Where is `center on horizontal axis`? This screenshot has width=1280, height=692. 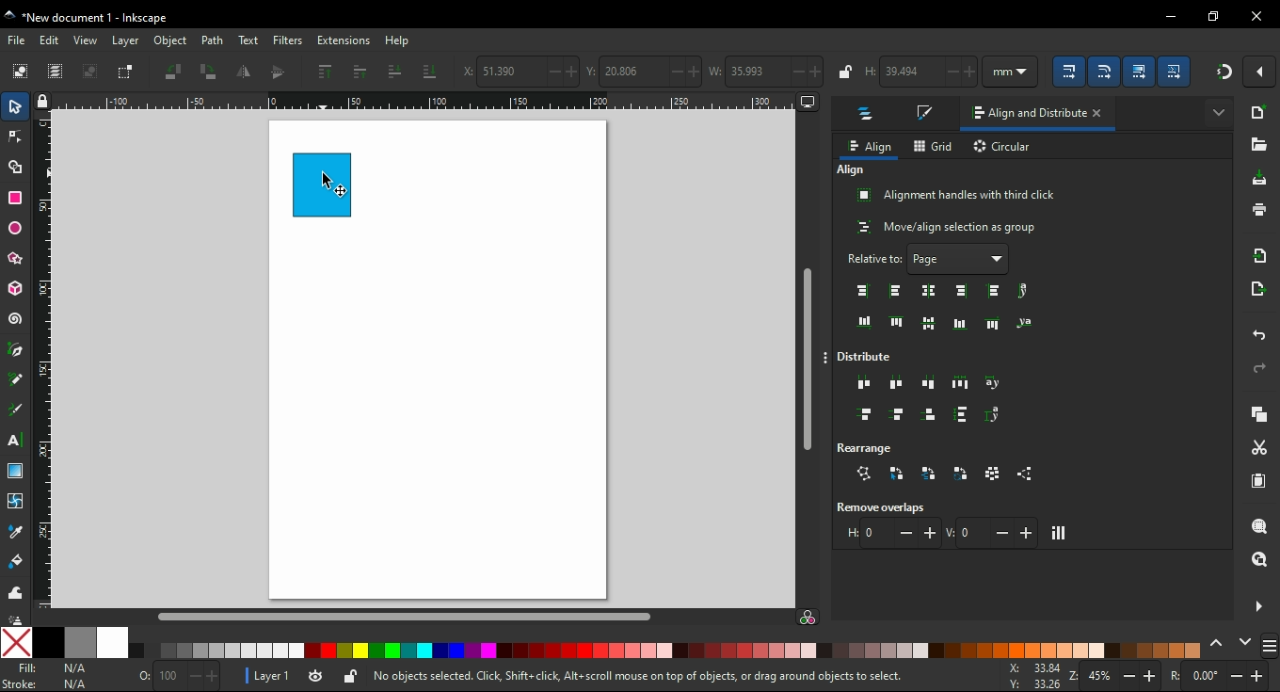
center on horizontal axis is located at coordinates (960, 323).